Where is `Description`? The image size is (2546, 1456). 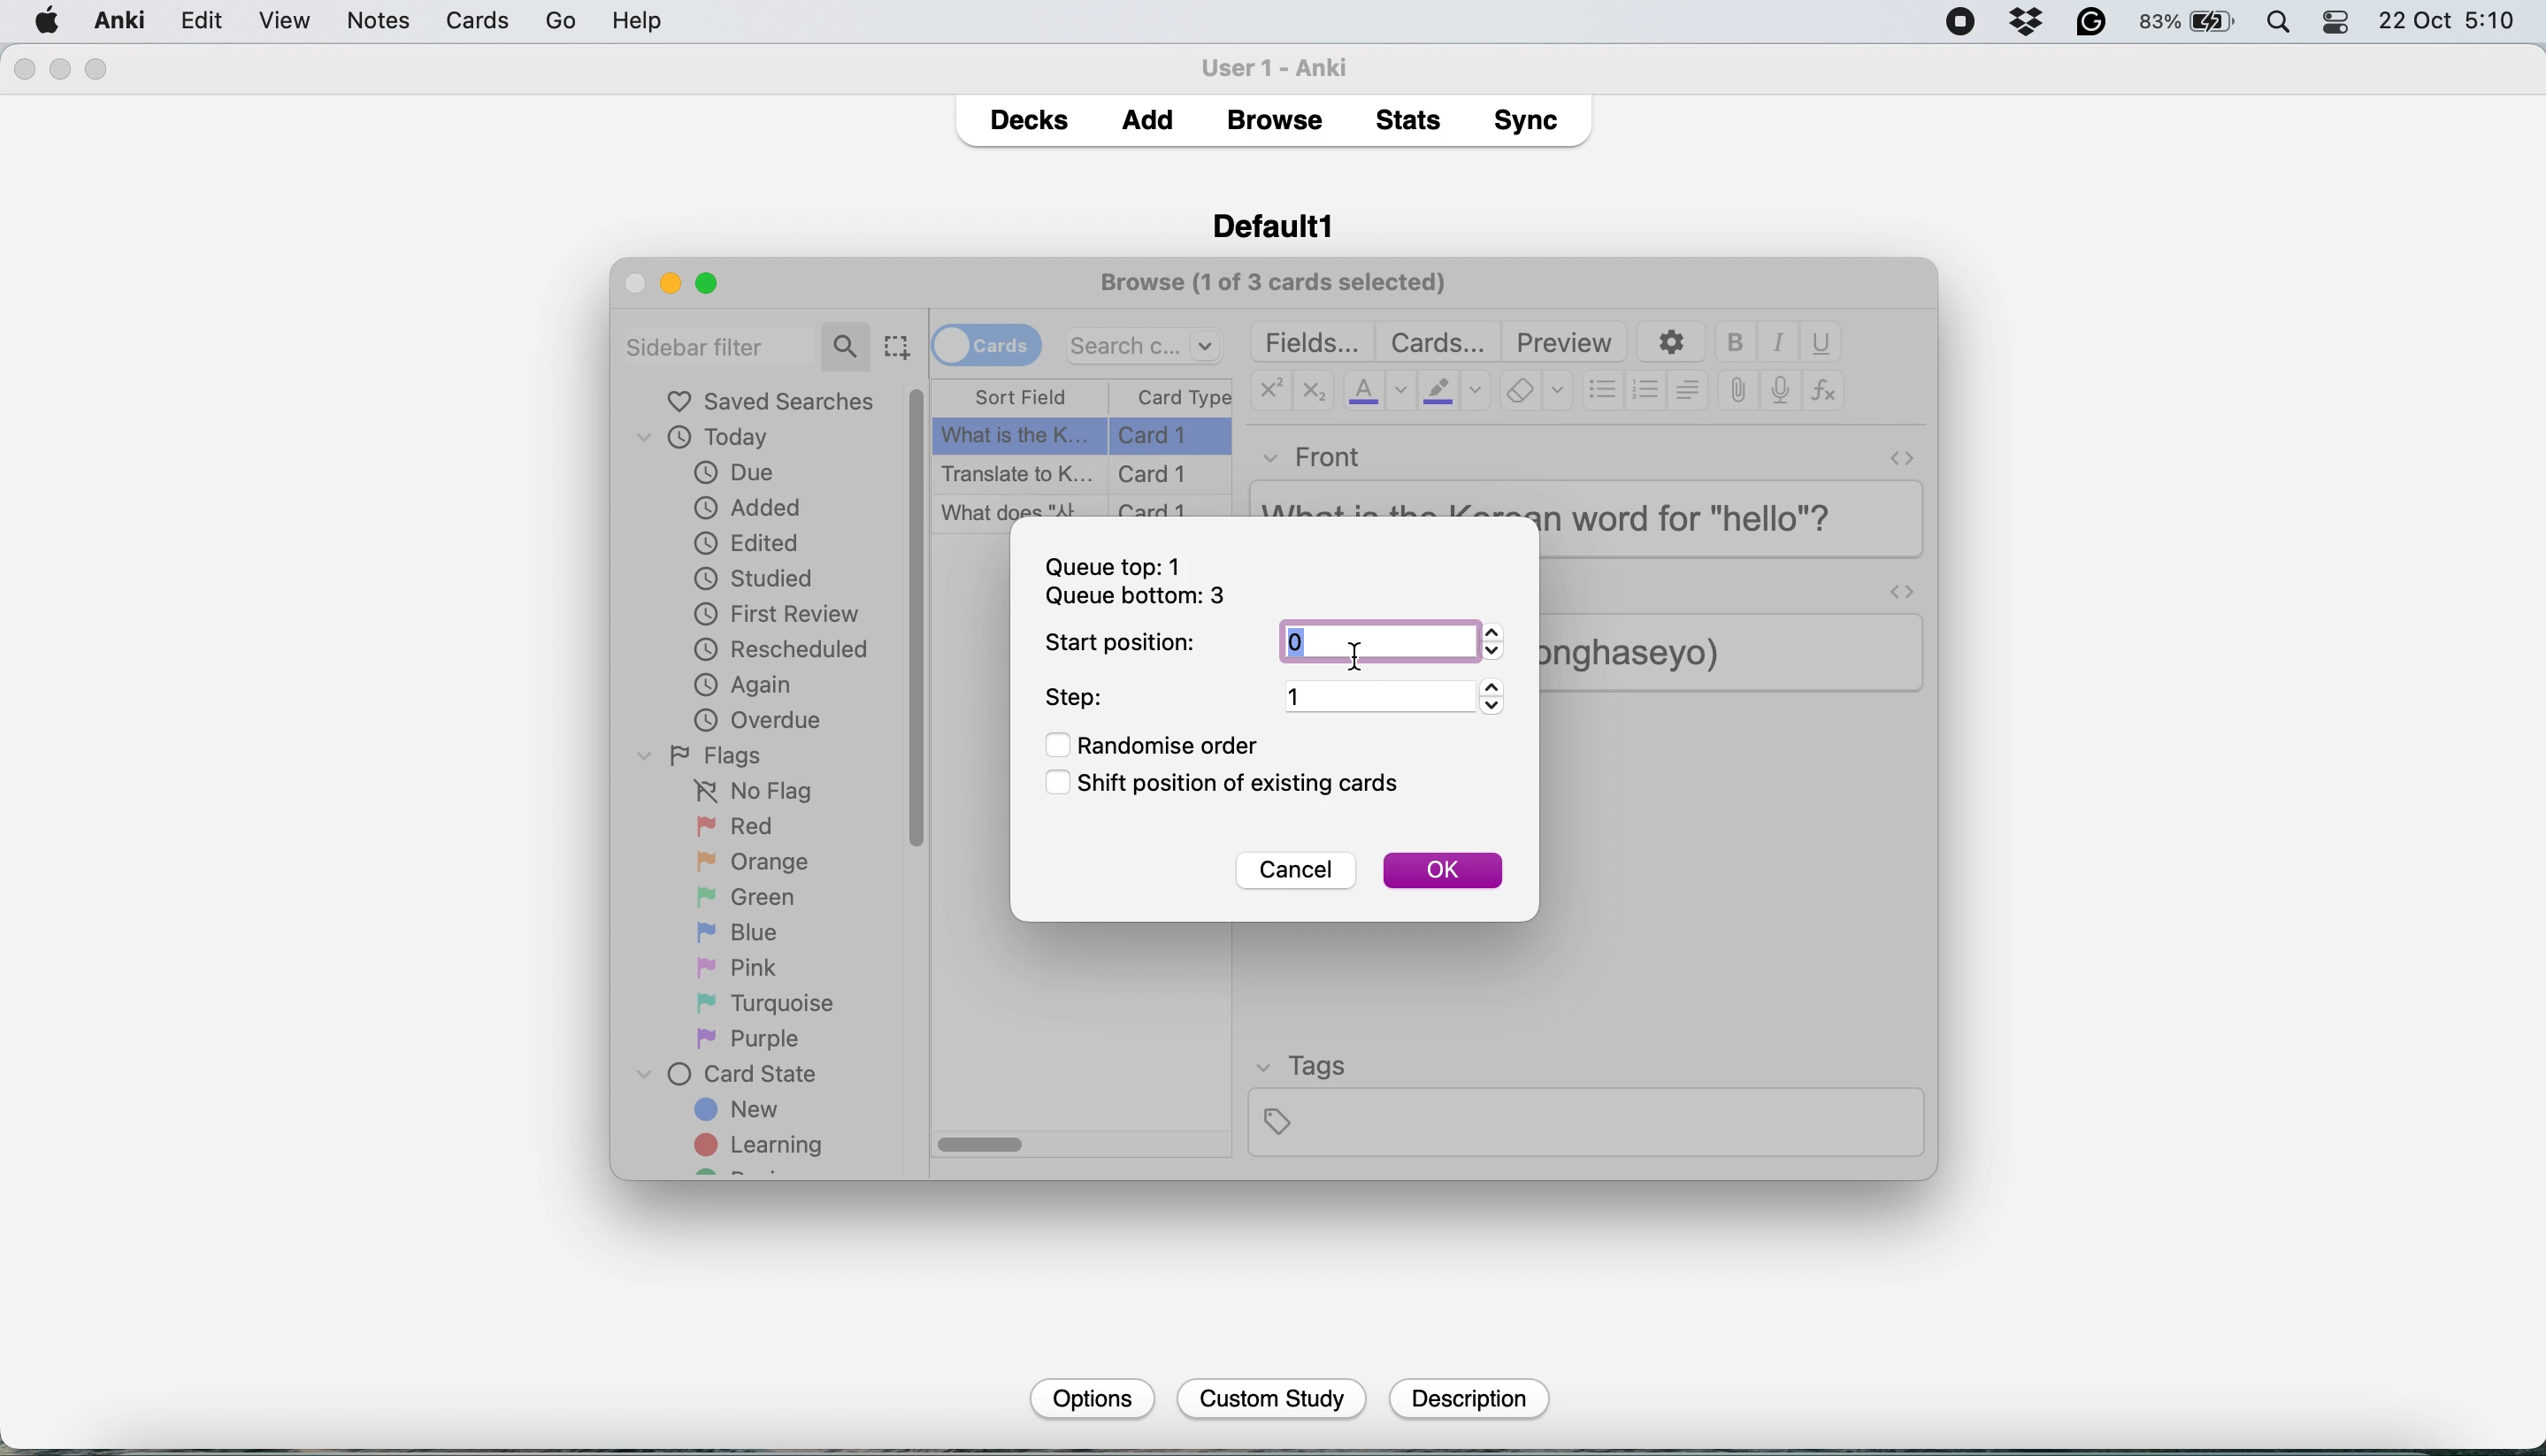
Description is located at coordinates (1466, 1399).